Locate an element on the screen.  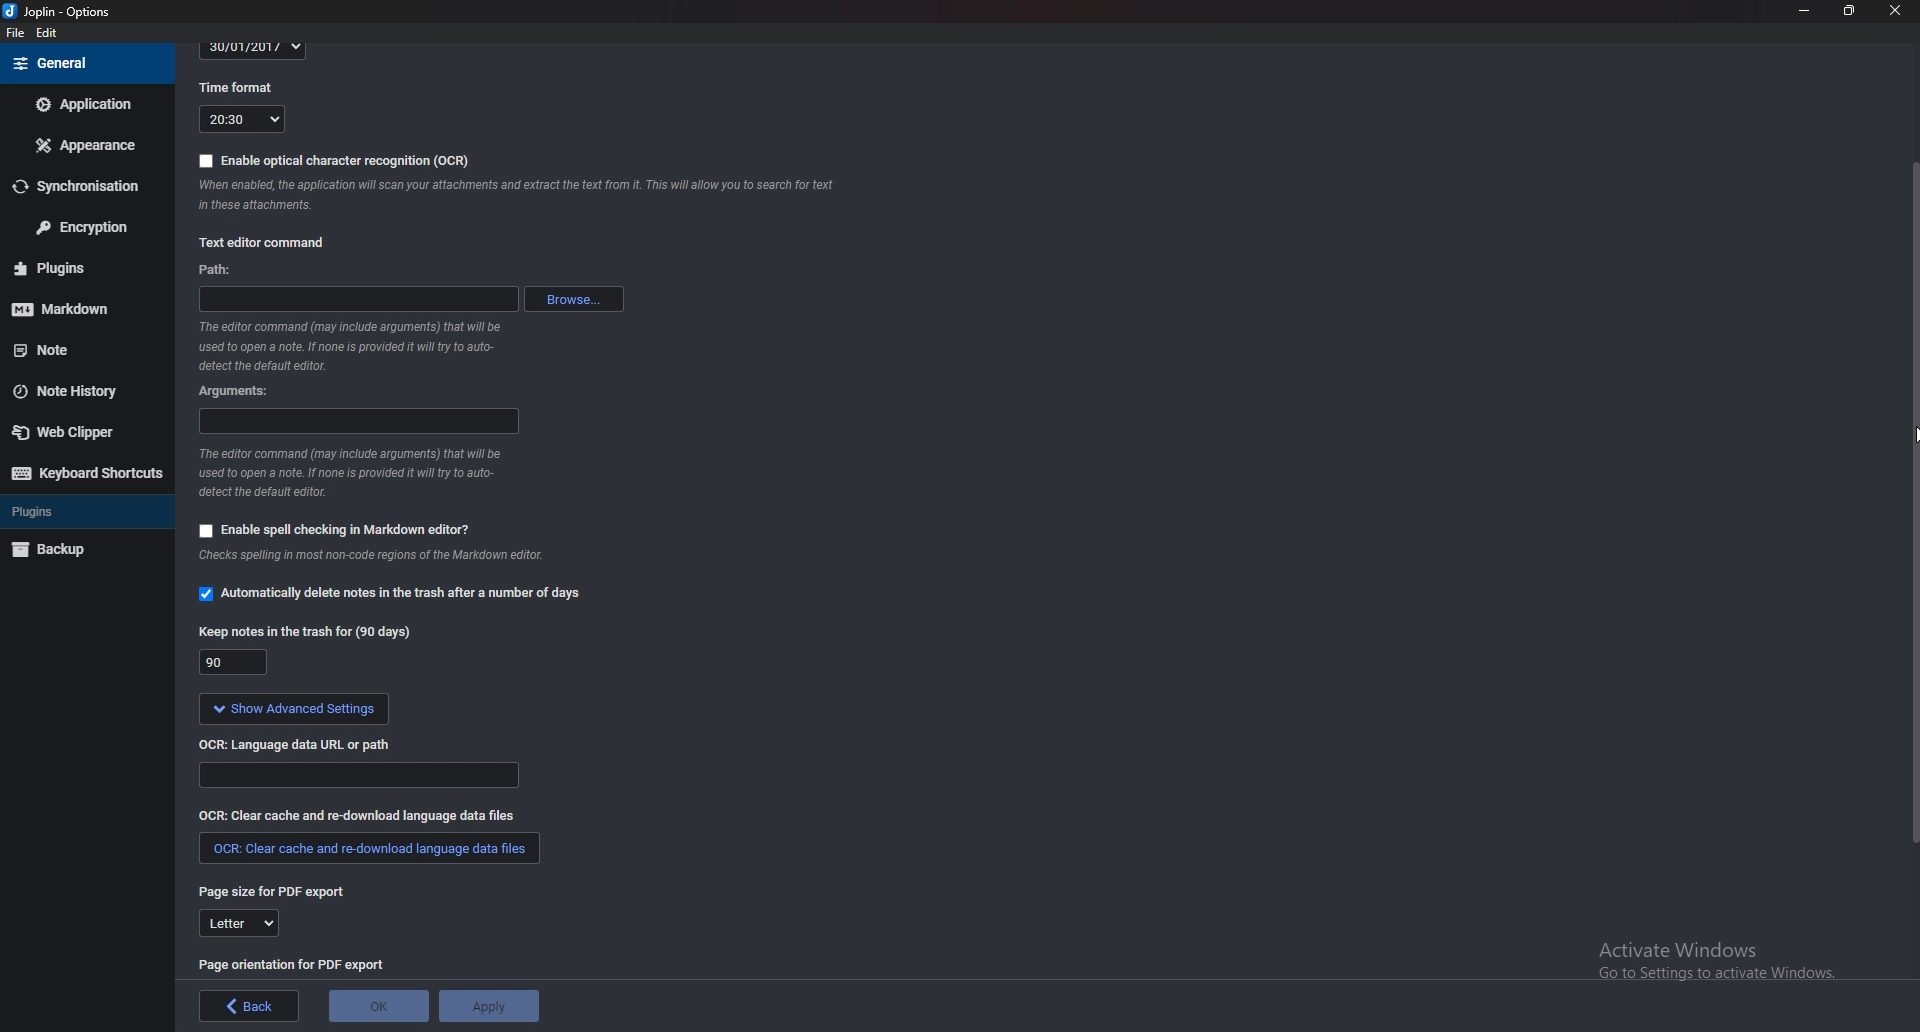
Keyboard shortcuts is located at coordinates (86, 473).